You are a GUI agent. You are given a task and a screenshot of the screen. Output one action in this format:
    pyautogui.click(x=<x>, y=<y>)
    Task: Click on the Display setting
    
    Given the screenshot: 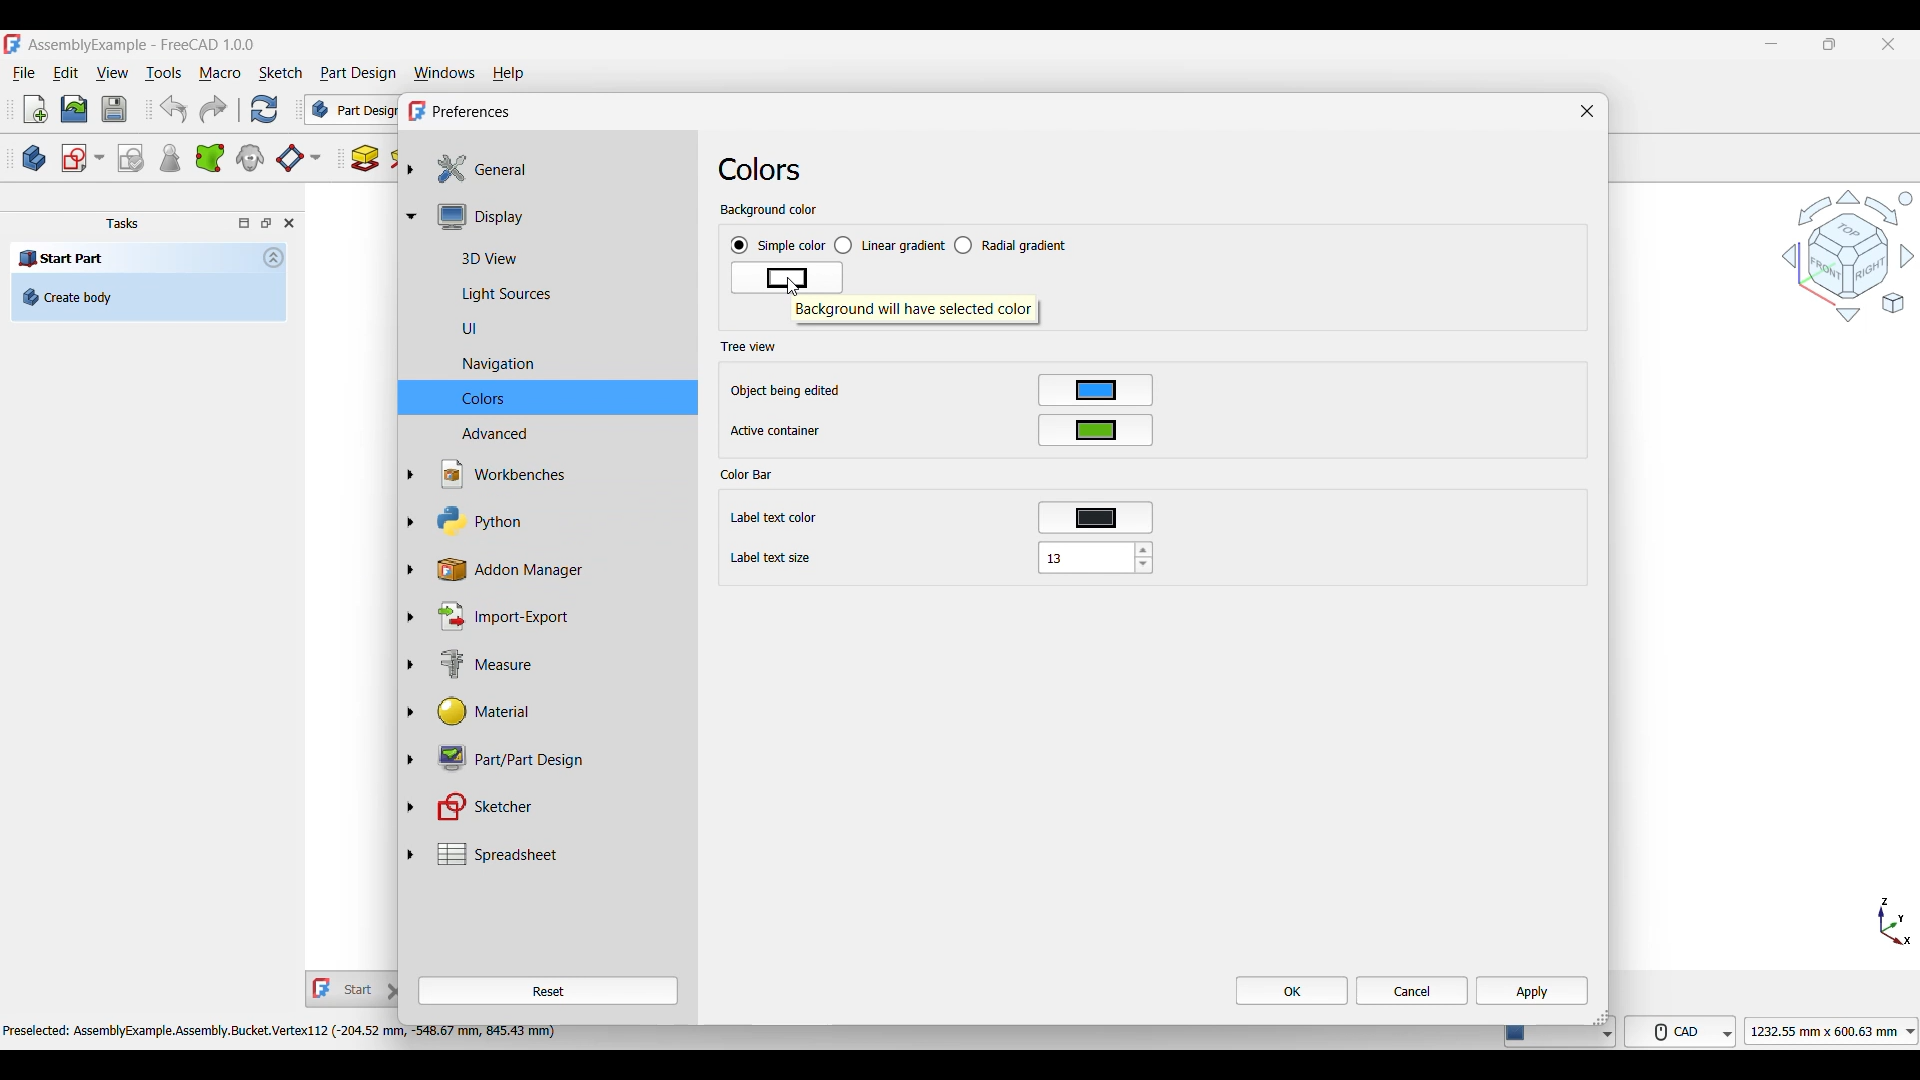 What is the action you would take?
    pyautogui.click(x=558, y=216)
    